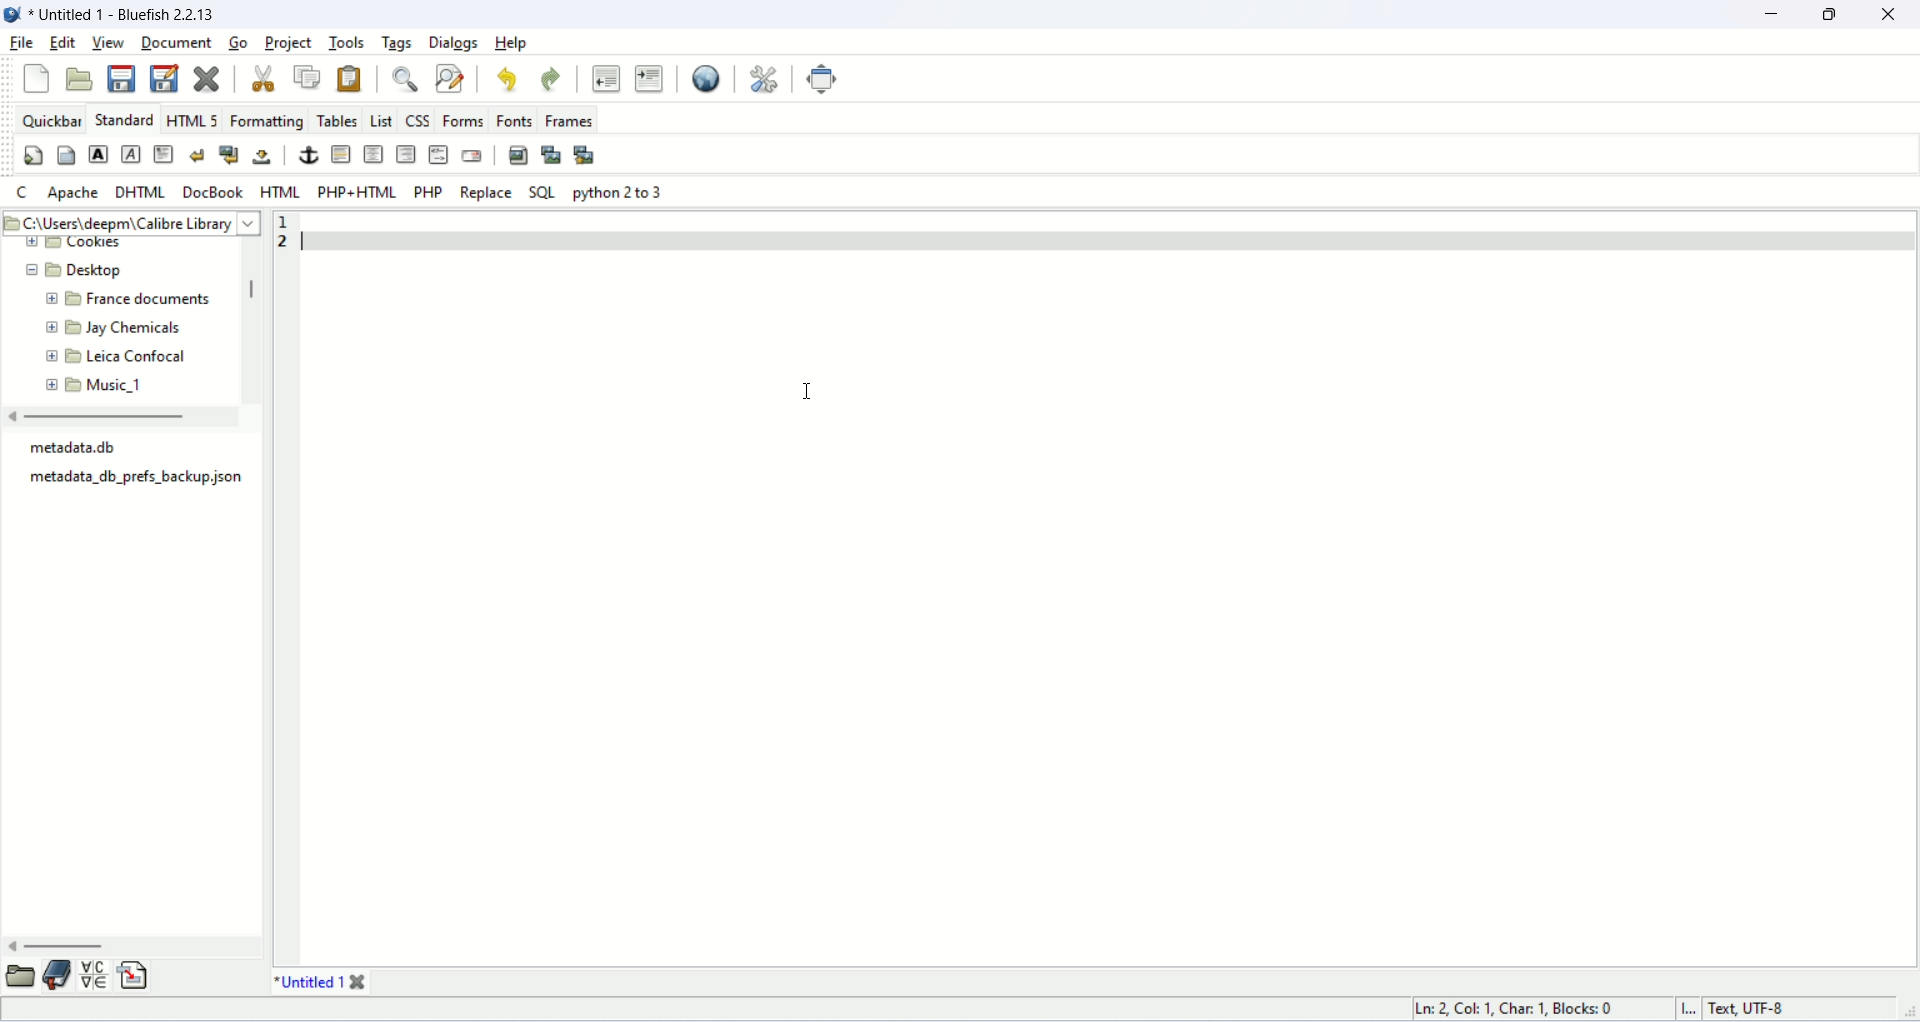 The image size is (1920, 1022). I want to click on folder name, so click(112, 356).